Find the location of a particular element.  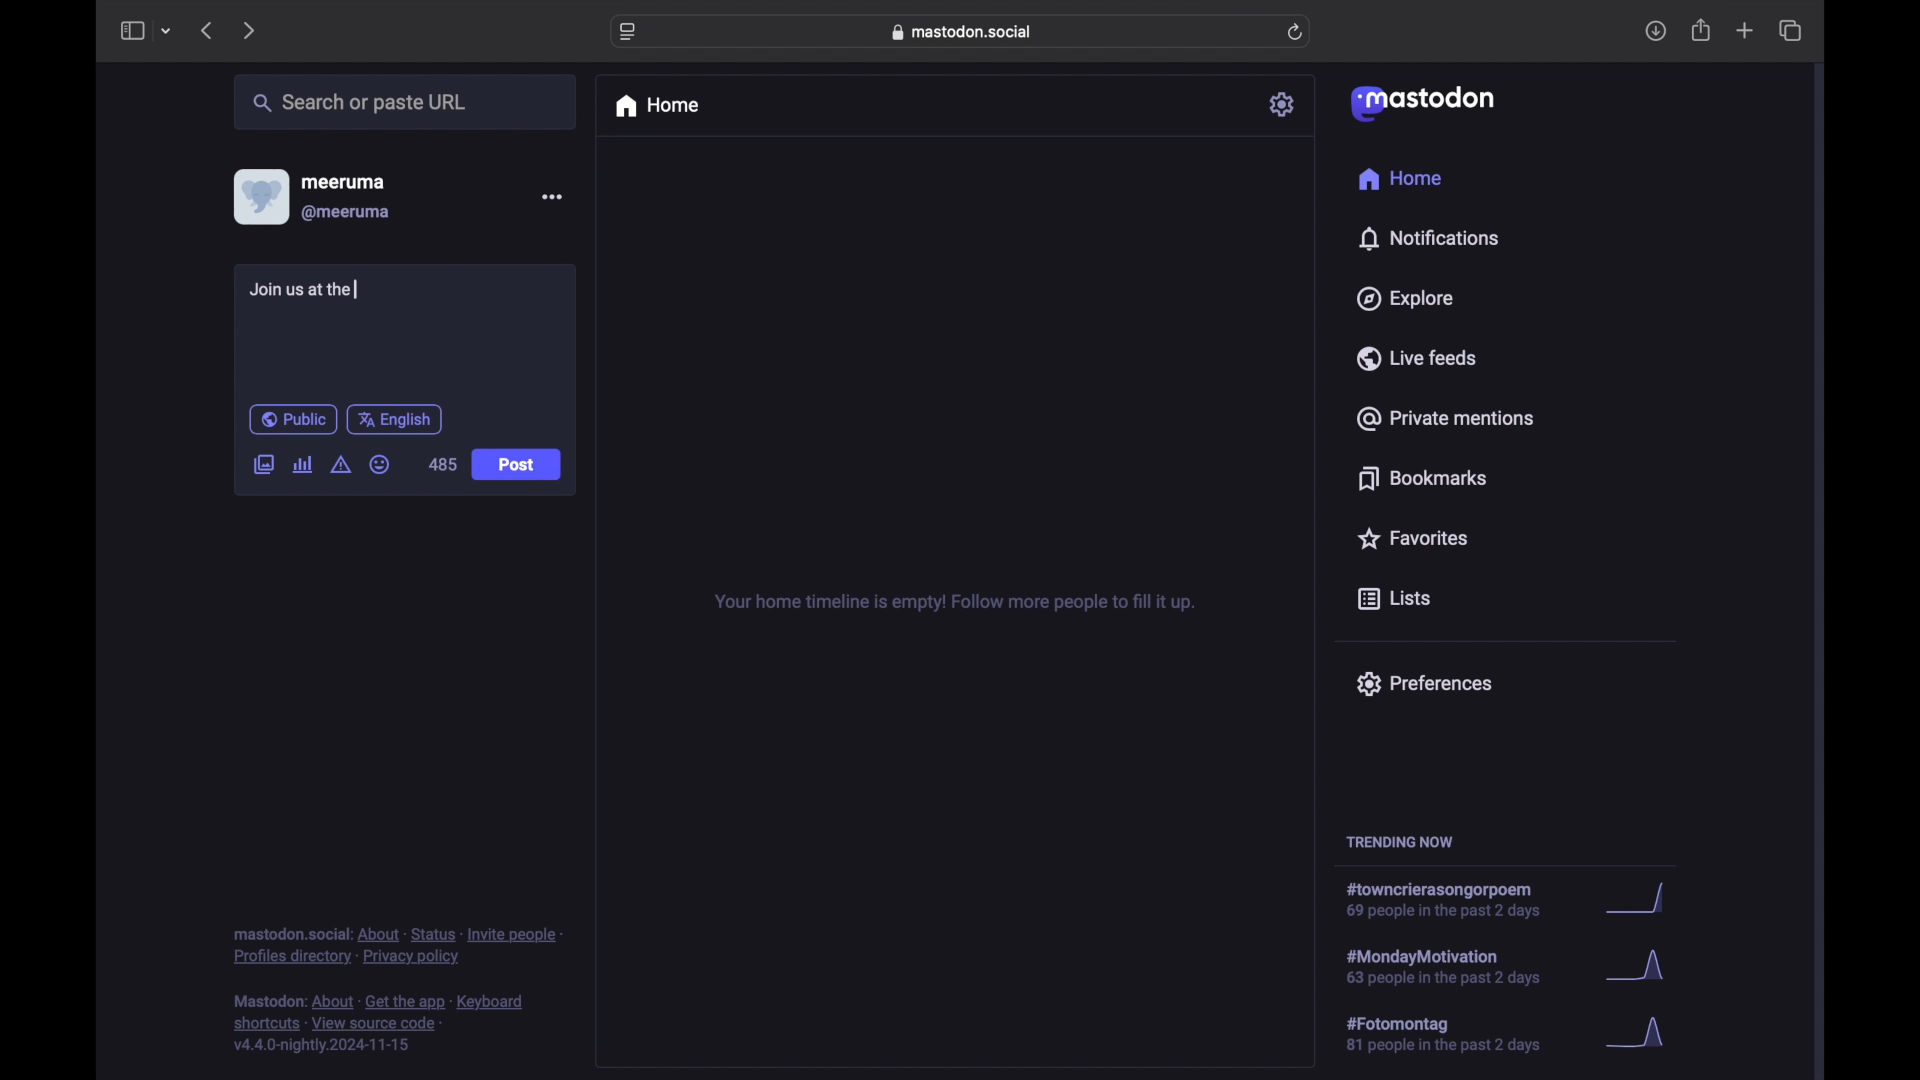

graph is located at coordinates (1642, 1034).